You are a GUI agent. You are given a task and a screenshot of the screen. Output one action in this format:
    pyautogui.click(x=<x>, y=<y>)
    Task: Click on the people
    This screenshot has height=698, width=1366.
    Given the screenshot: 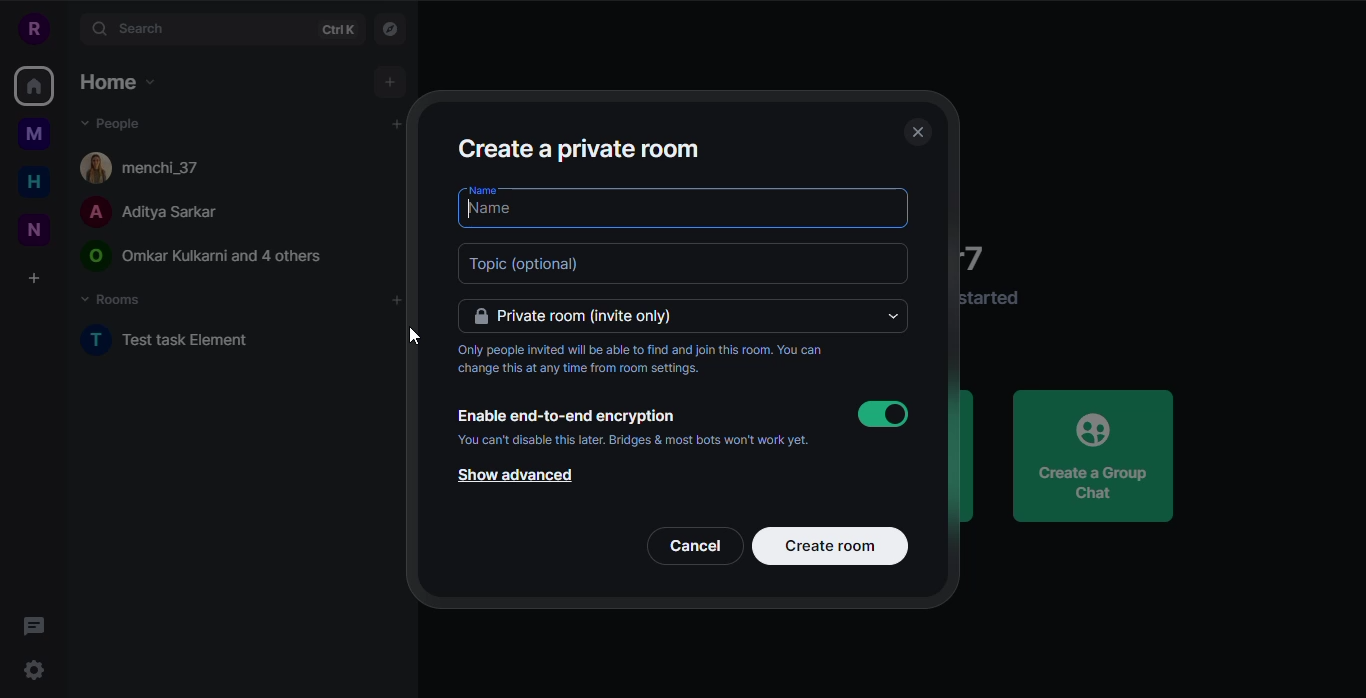 What is the action you would take?
    pyautogui.click(x=151, y=165)
    